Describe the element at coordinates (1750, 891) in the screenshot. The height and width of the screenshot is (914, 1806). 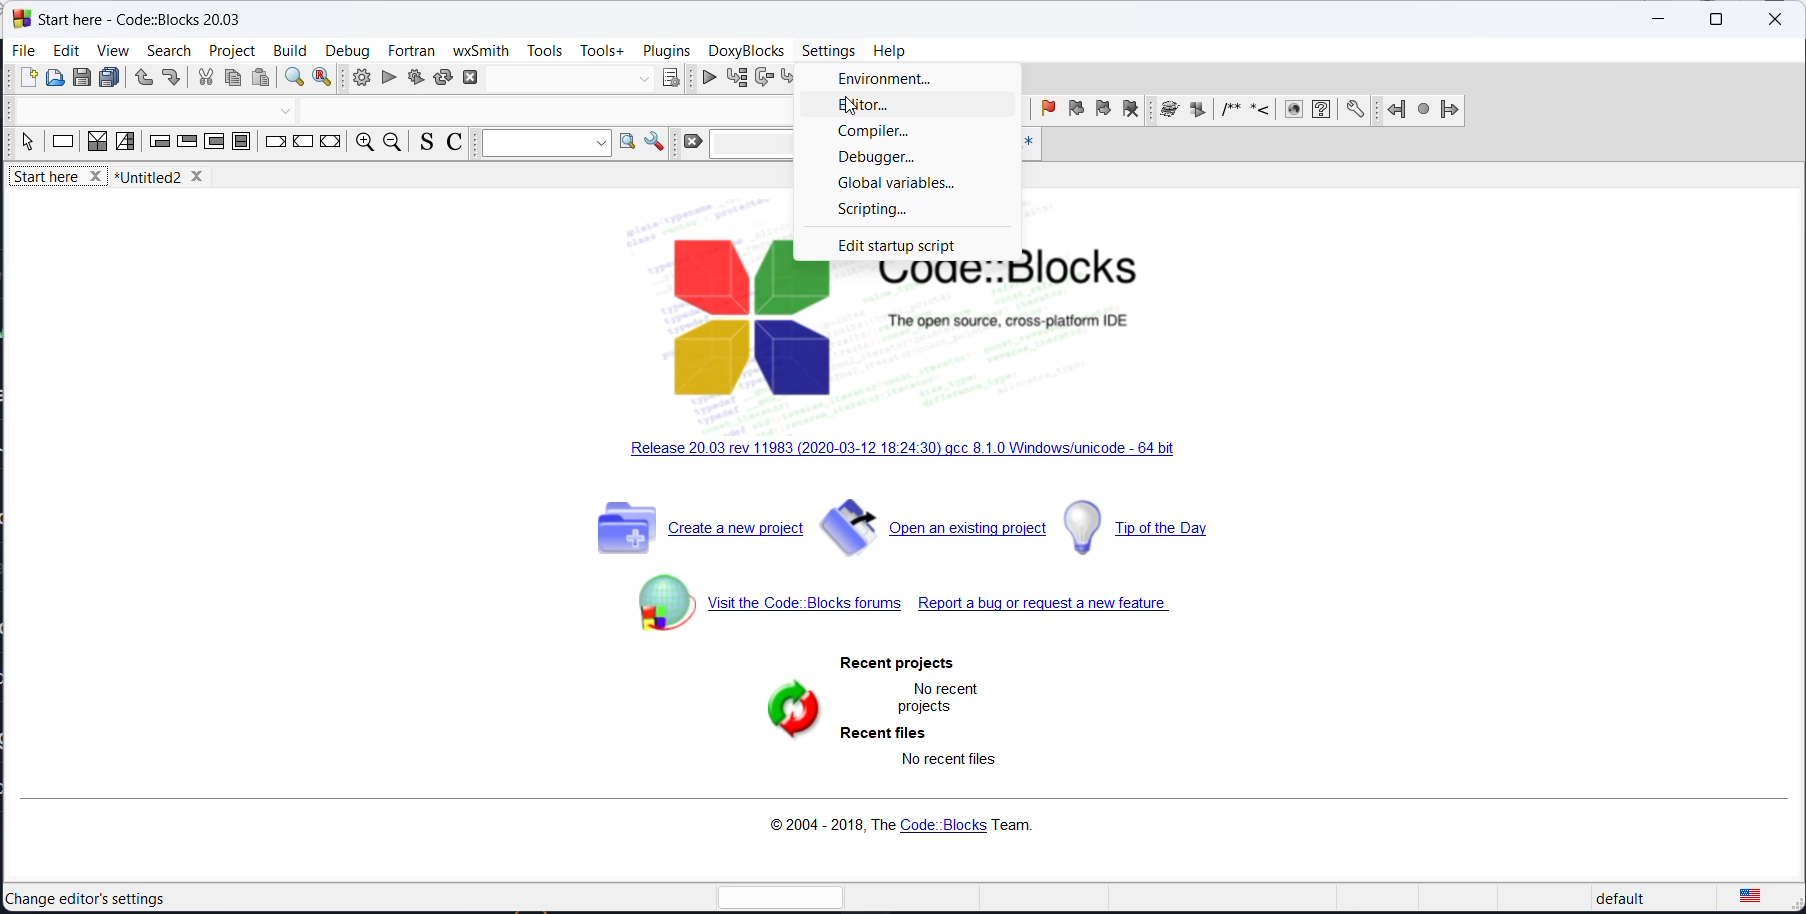
I see `English US Language` at that location.